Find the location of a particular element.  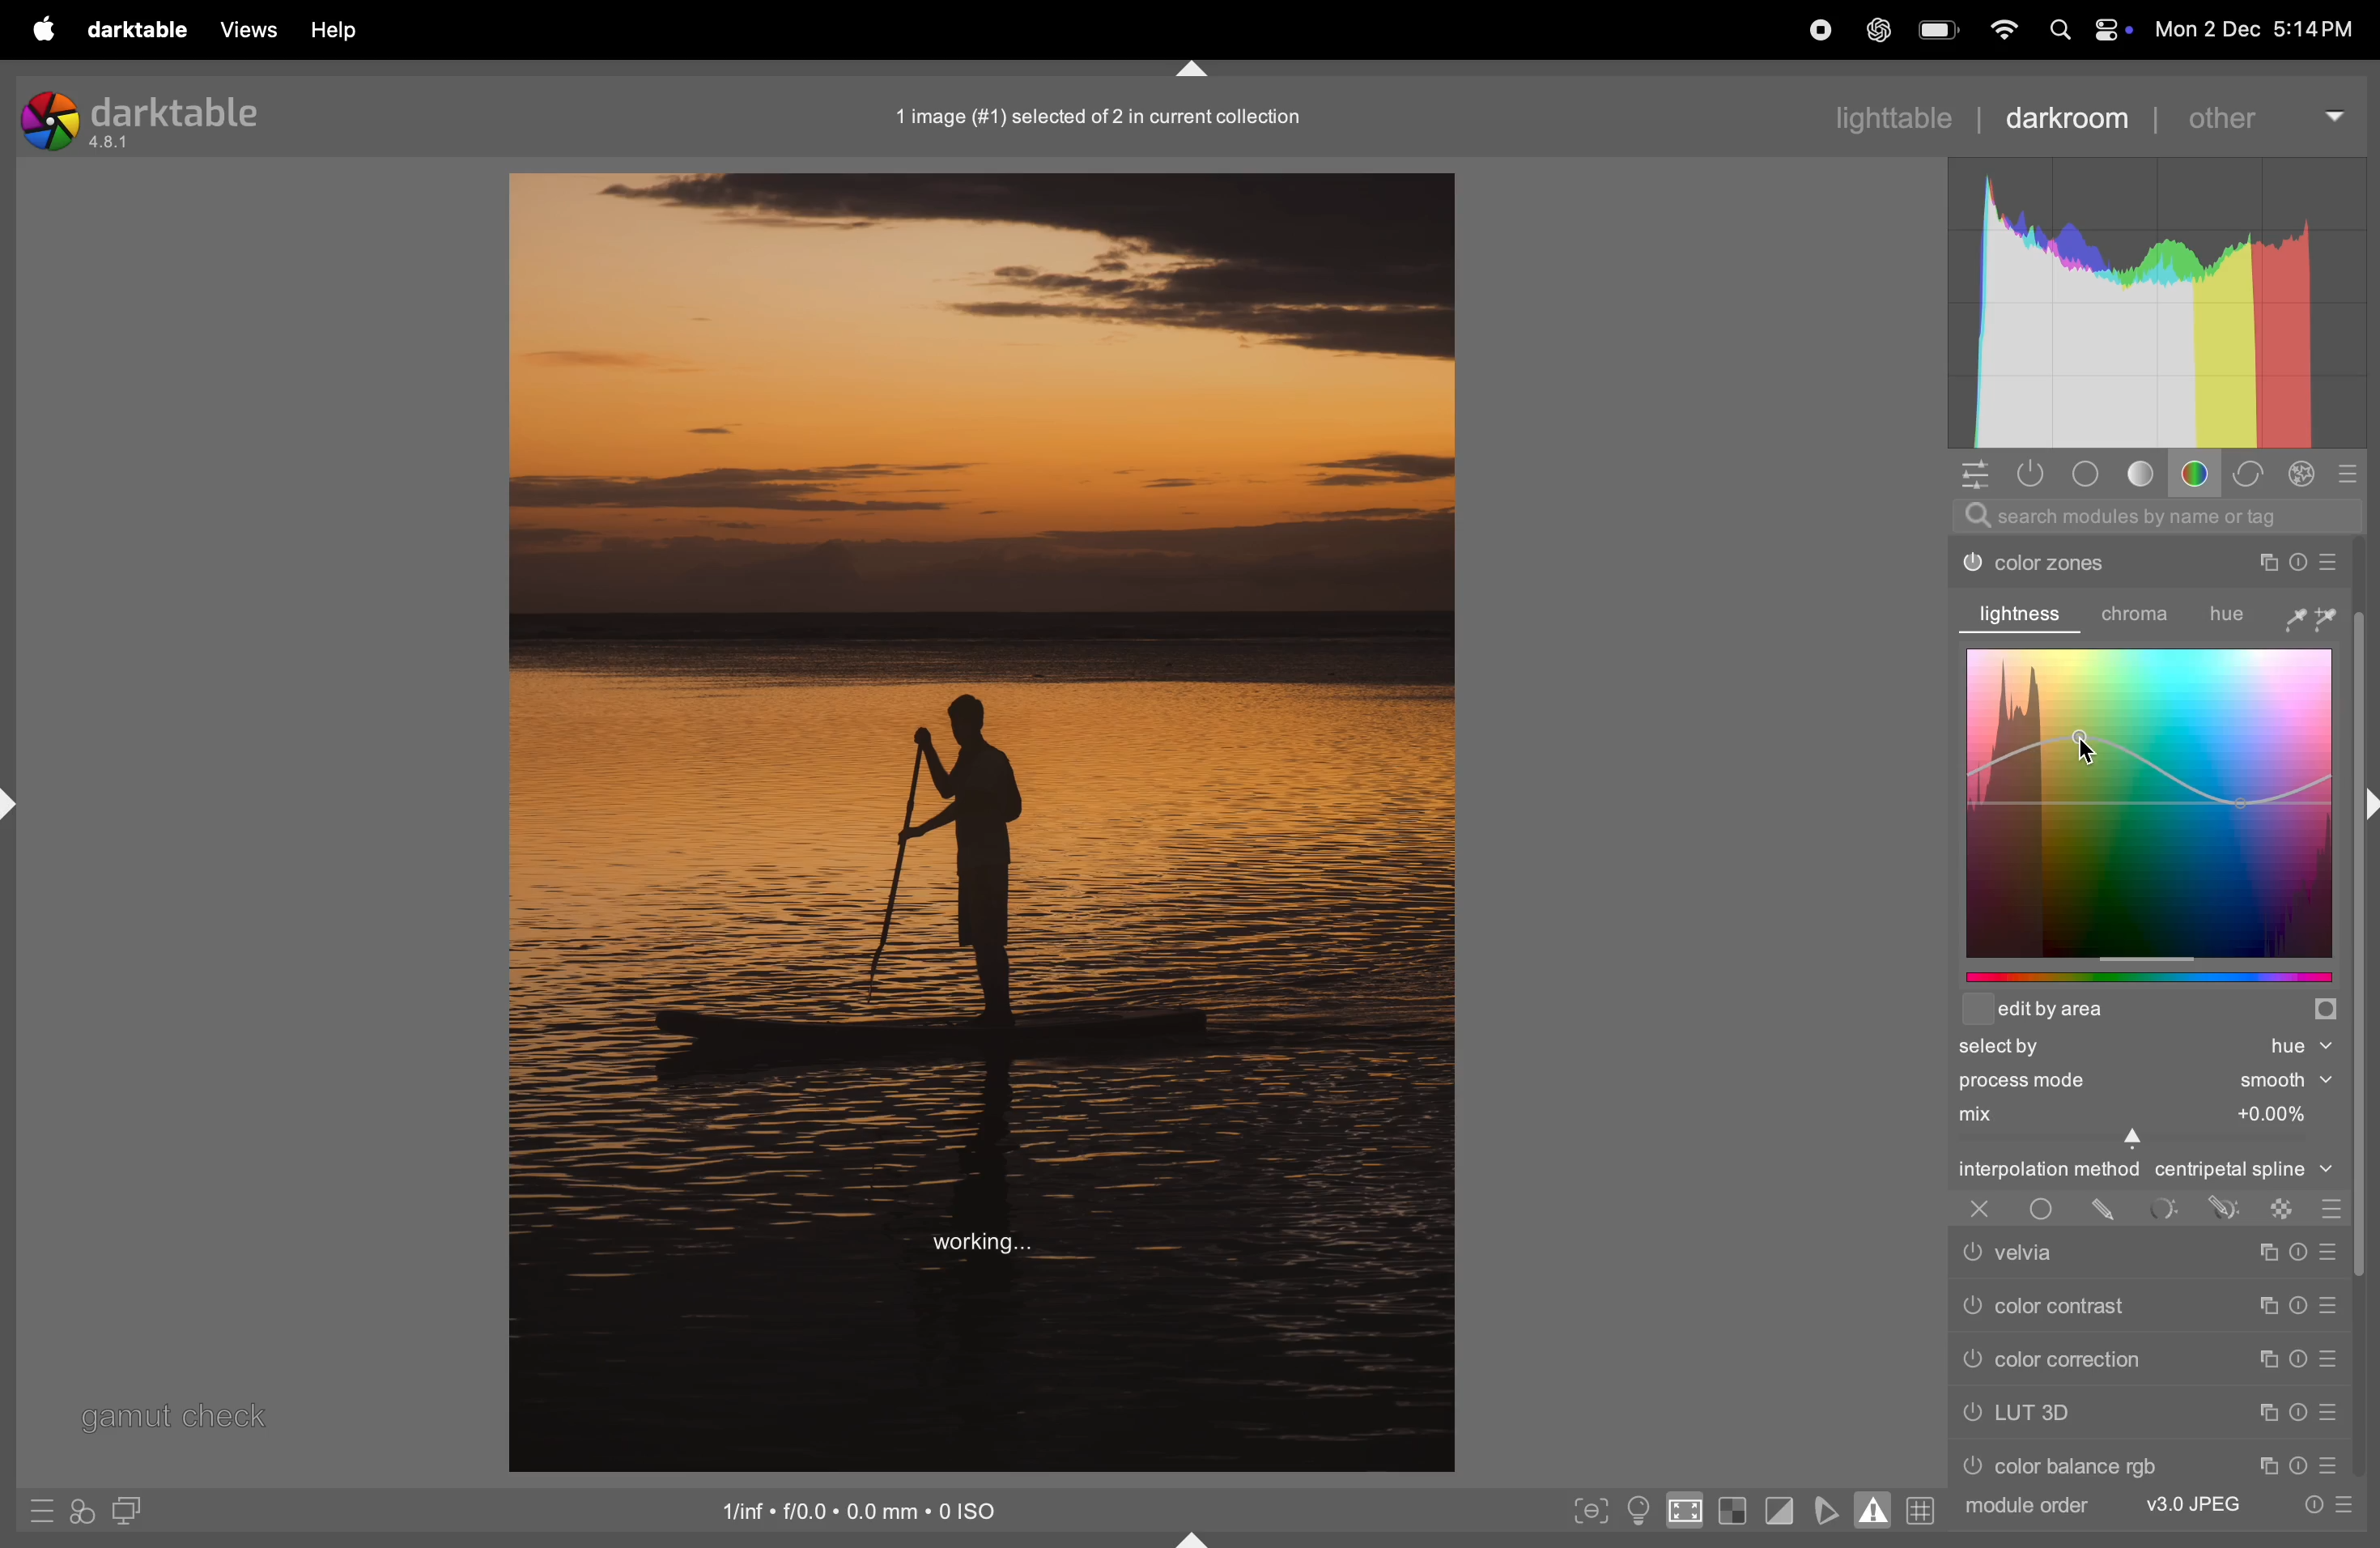

record is located at coordinates (1820, 34).